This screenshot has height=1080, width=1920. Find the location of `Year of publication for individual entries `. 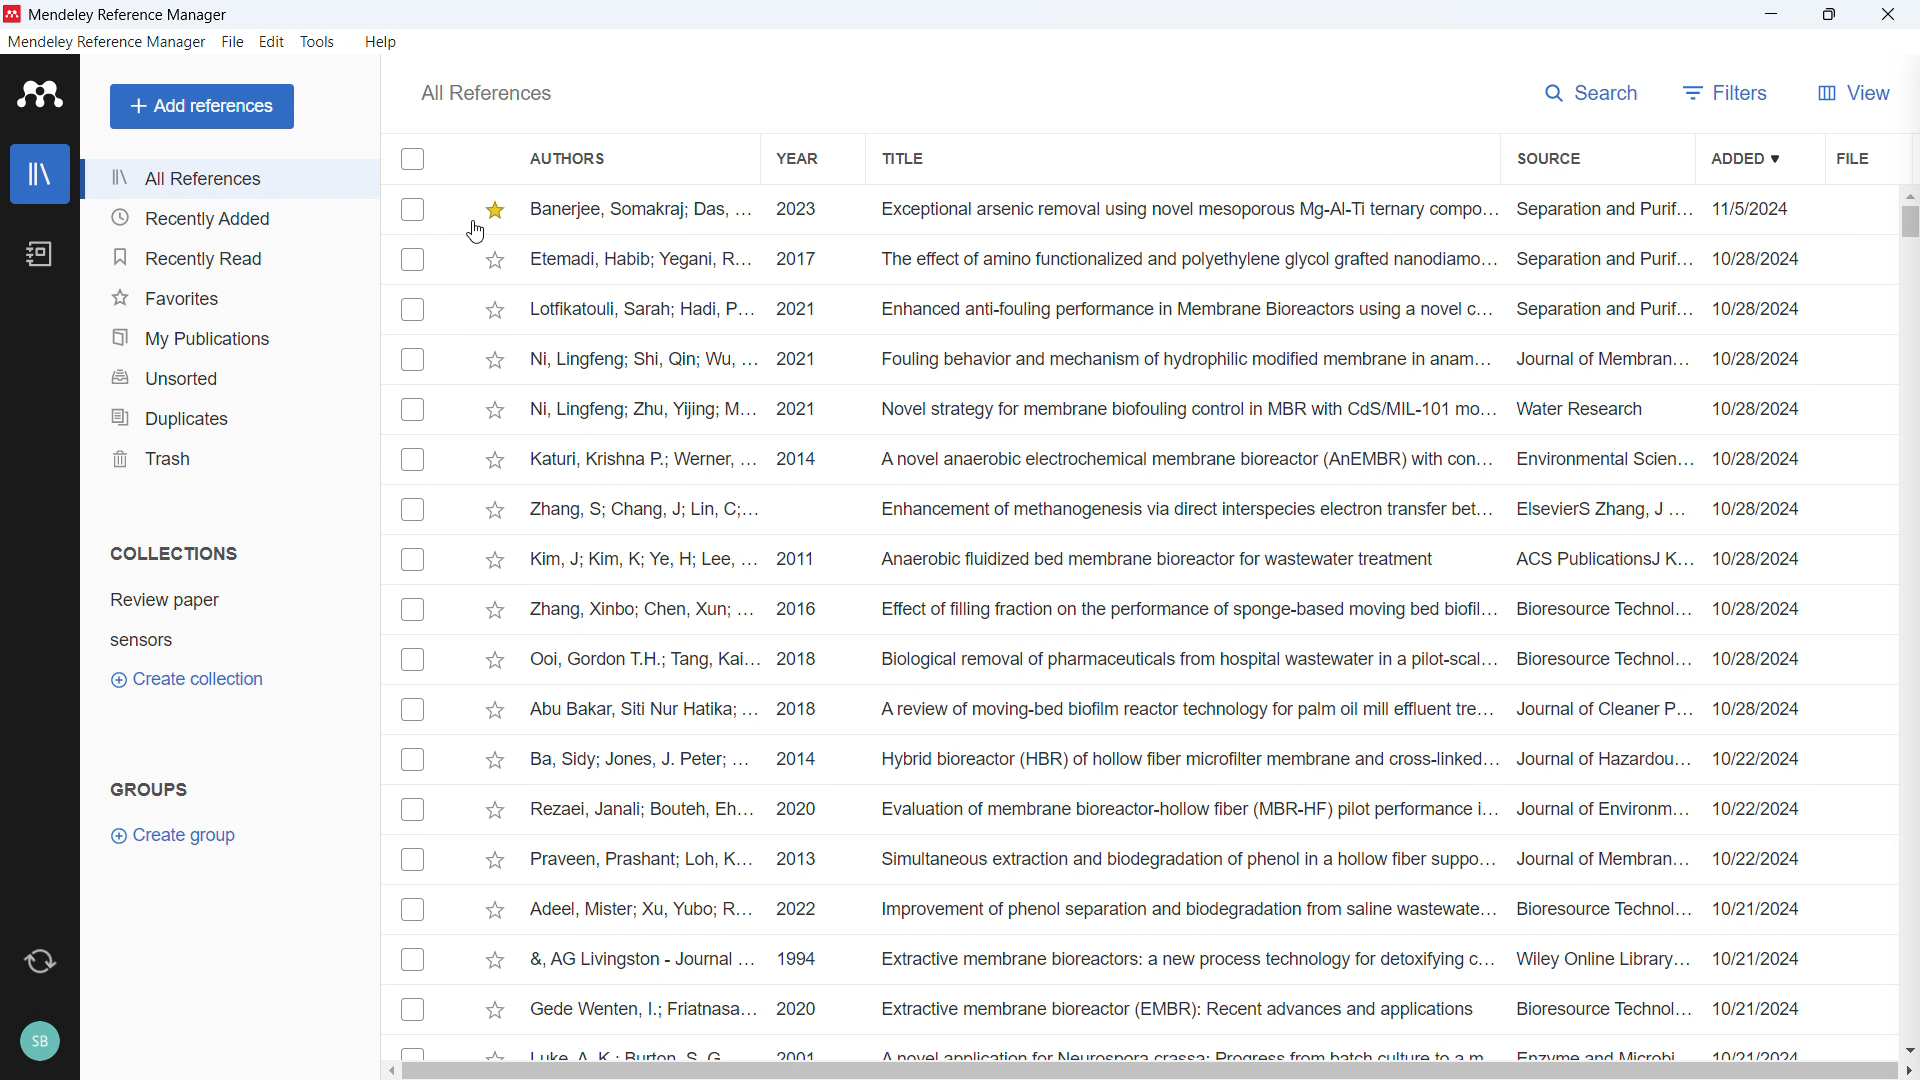

Year of publication for individual entries  is located at coordinates (796, 626).